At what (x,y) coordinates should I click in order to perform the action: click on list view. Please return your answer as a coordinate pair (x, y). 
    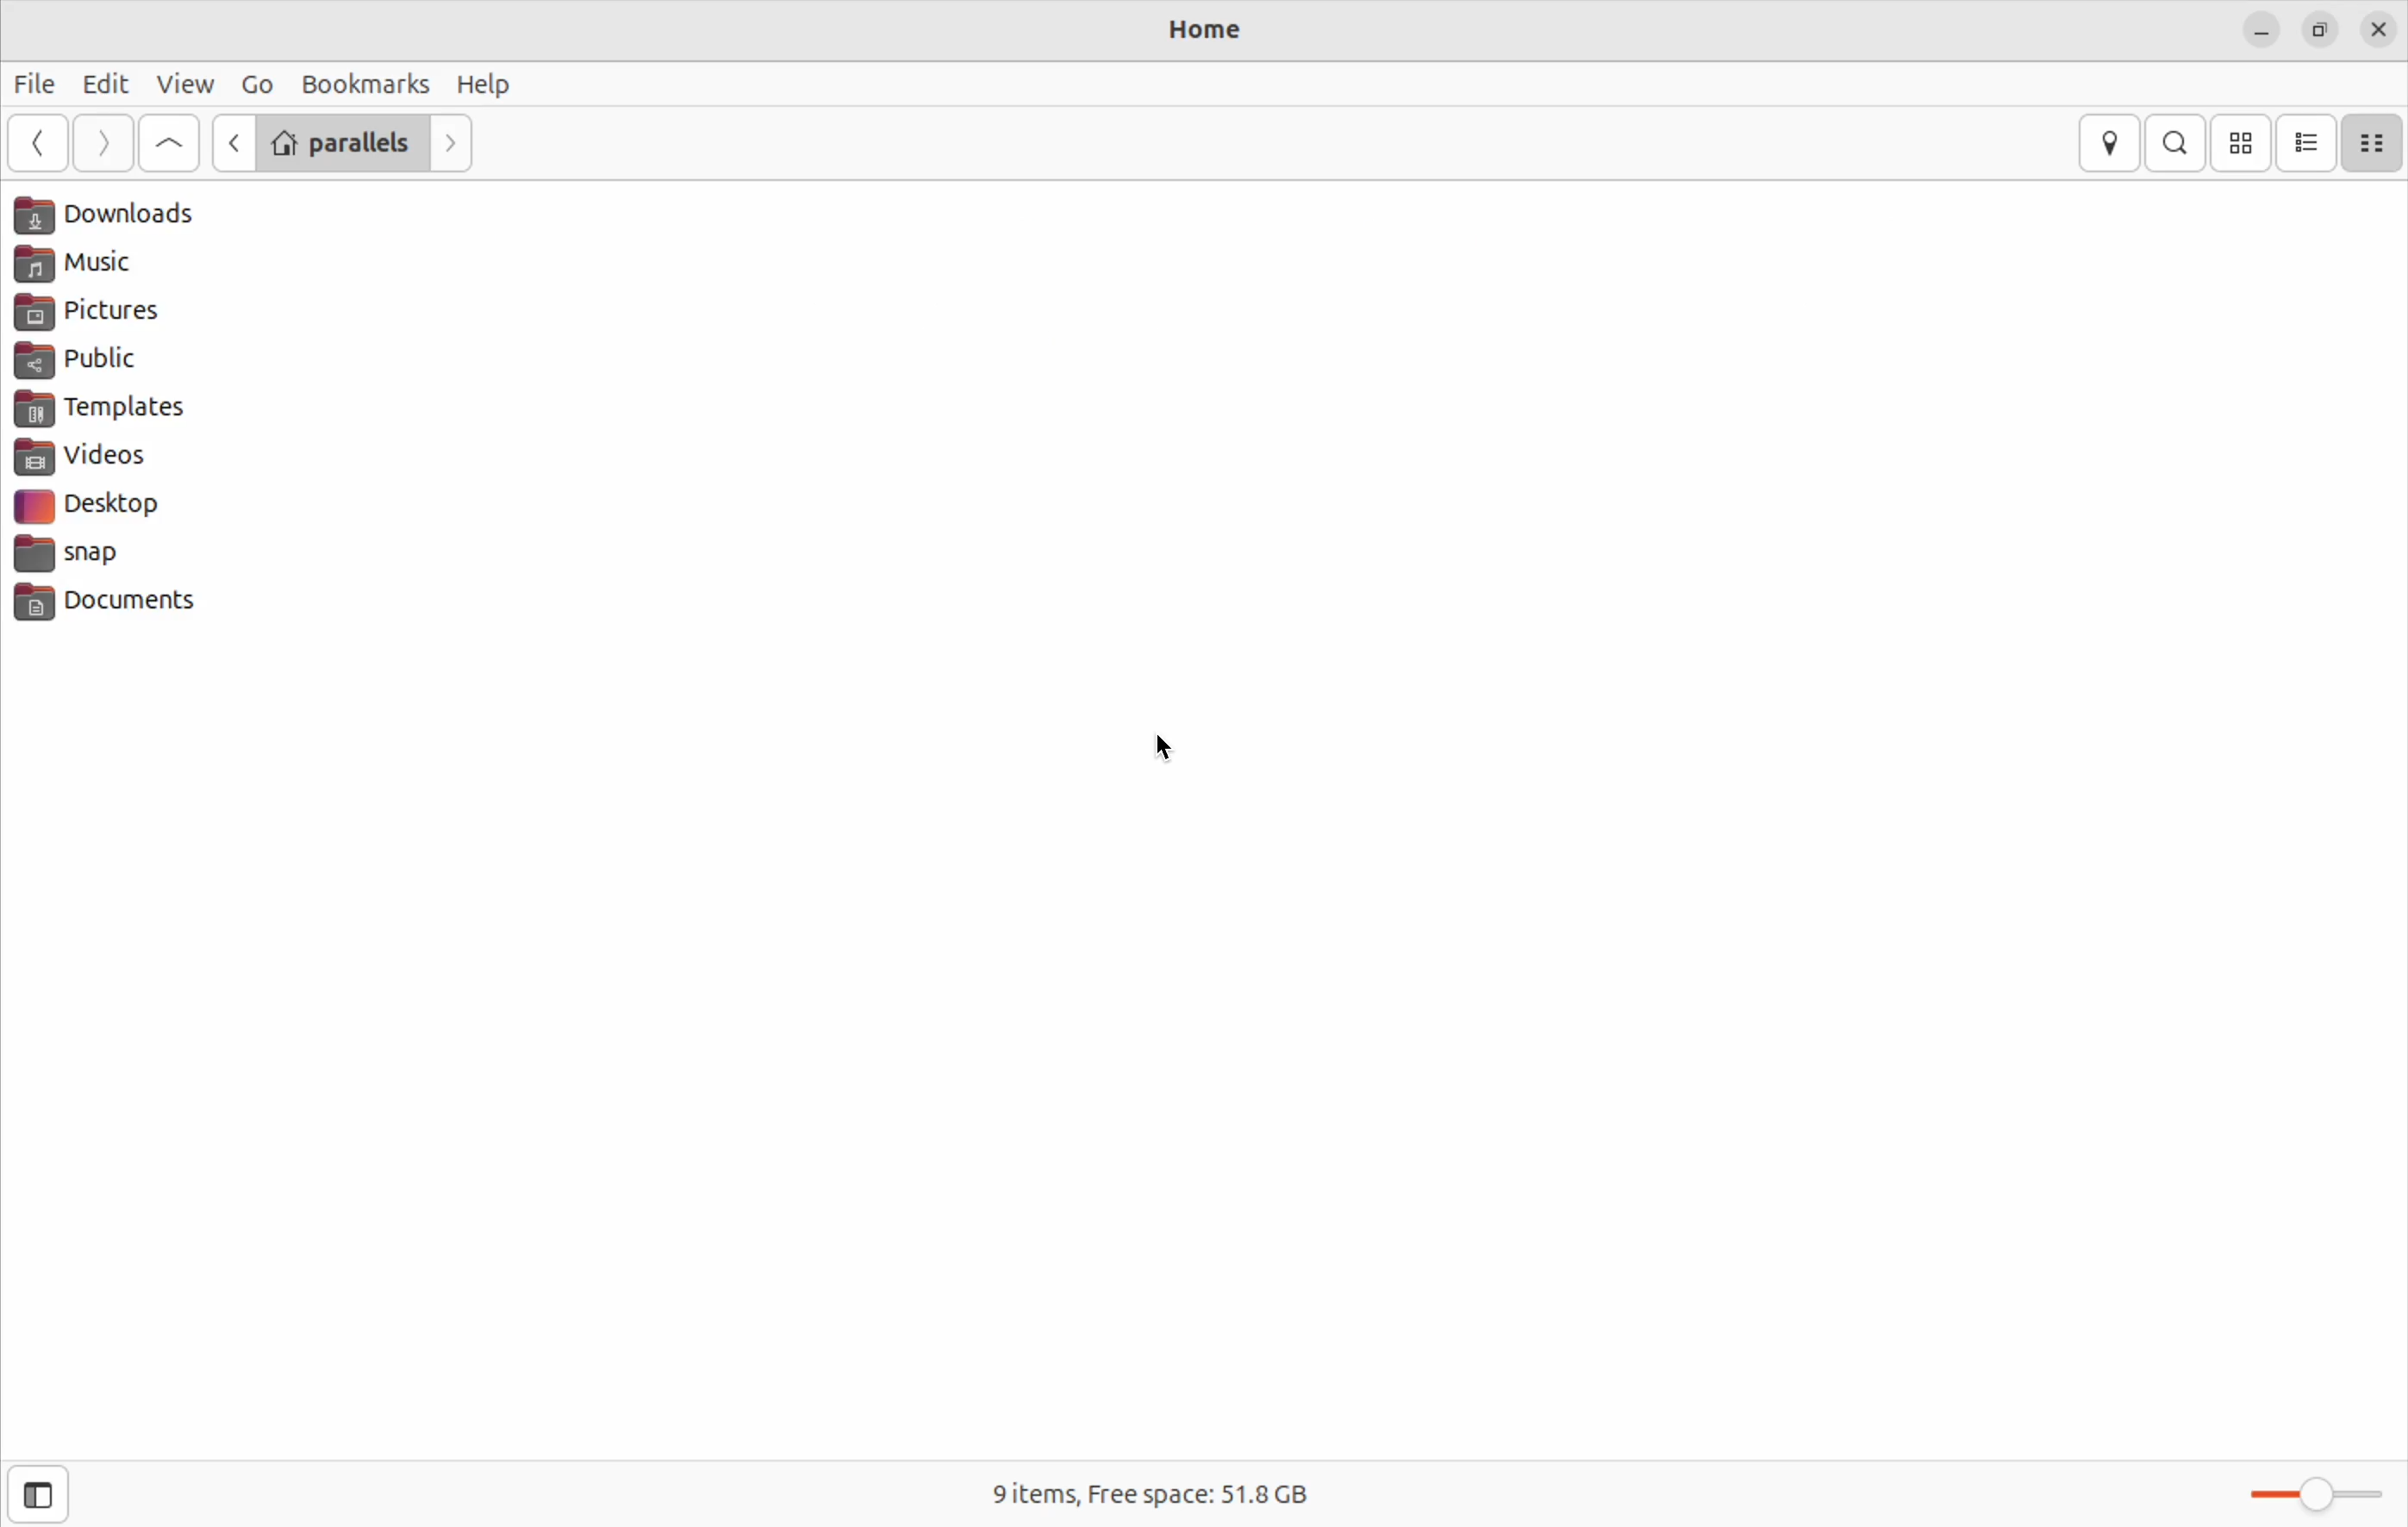
    Looking at the image, I should click on (2308, 143).